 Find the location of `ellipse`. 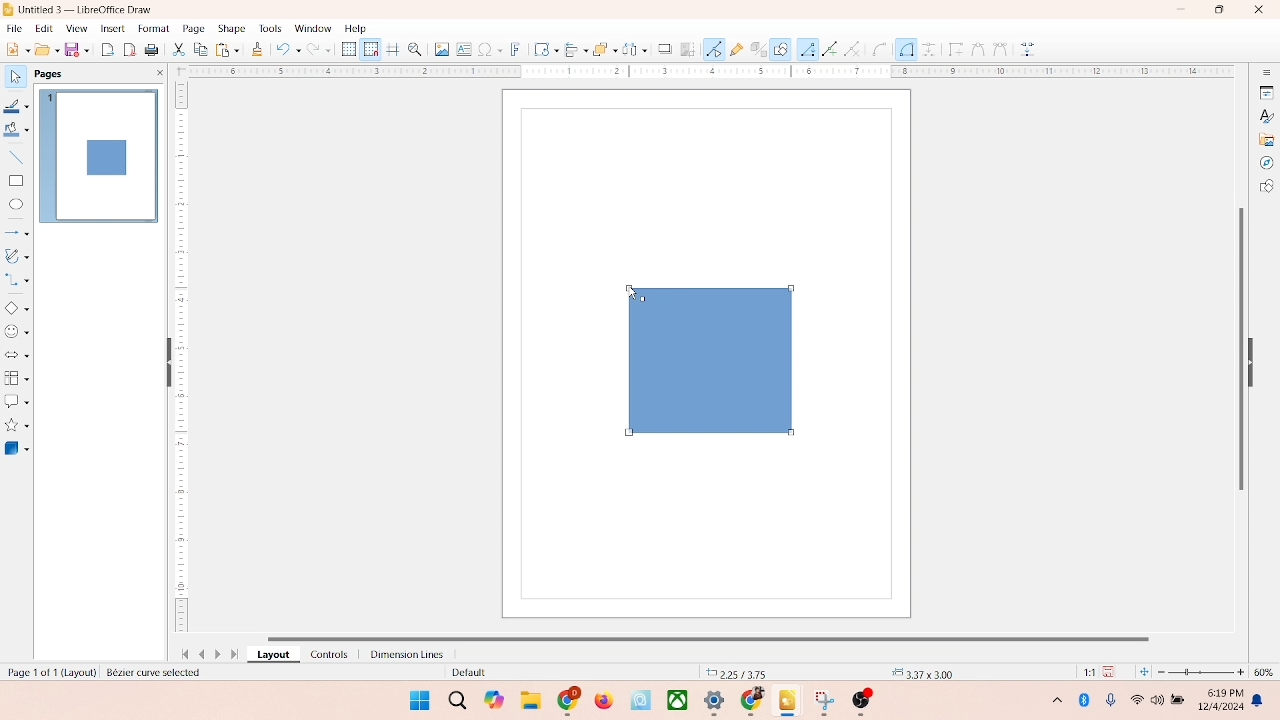

ellipse is located at coordinates (16, 205).